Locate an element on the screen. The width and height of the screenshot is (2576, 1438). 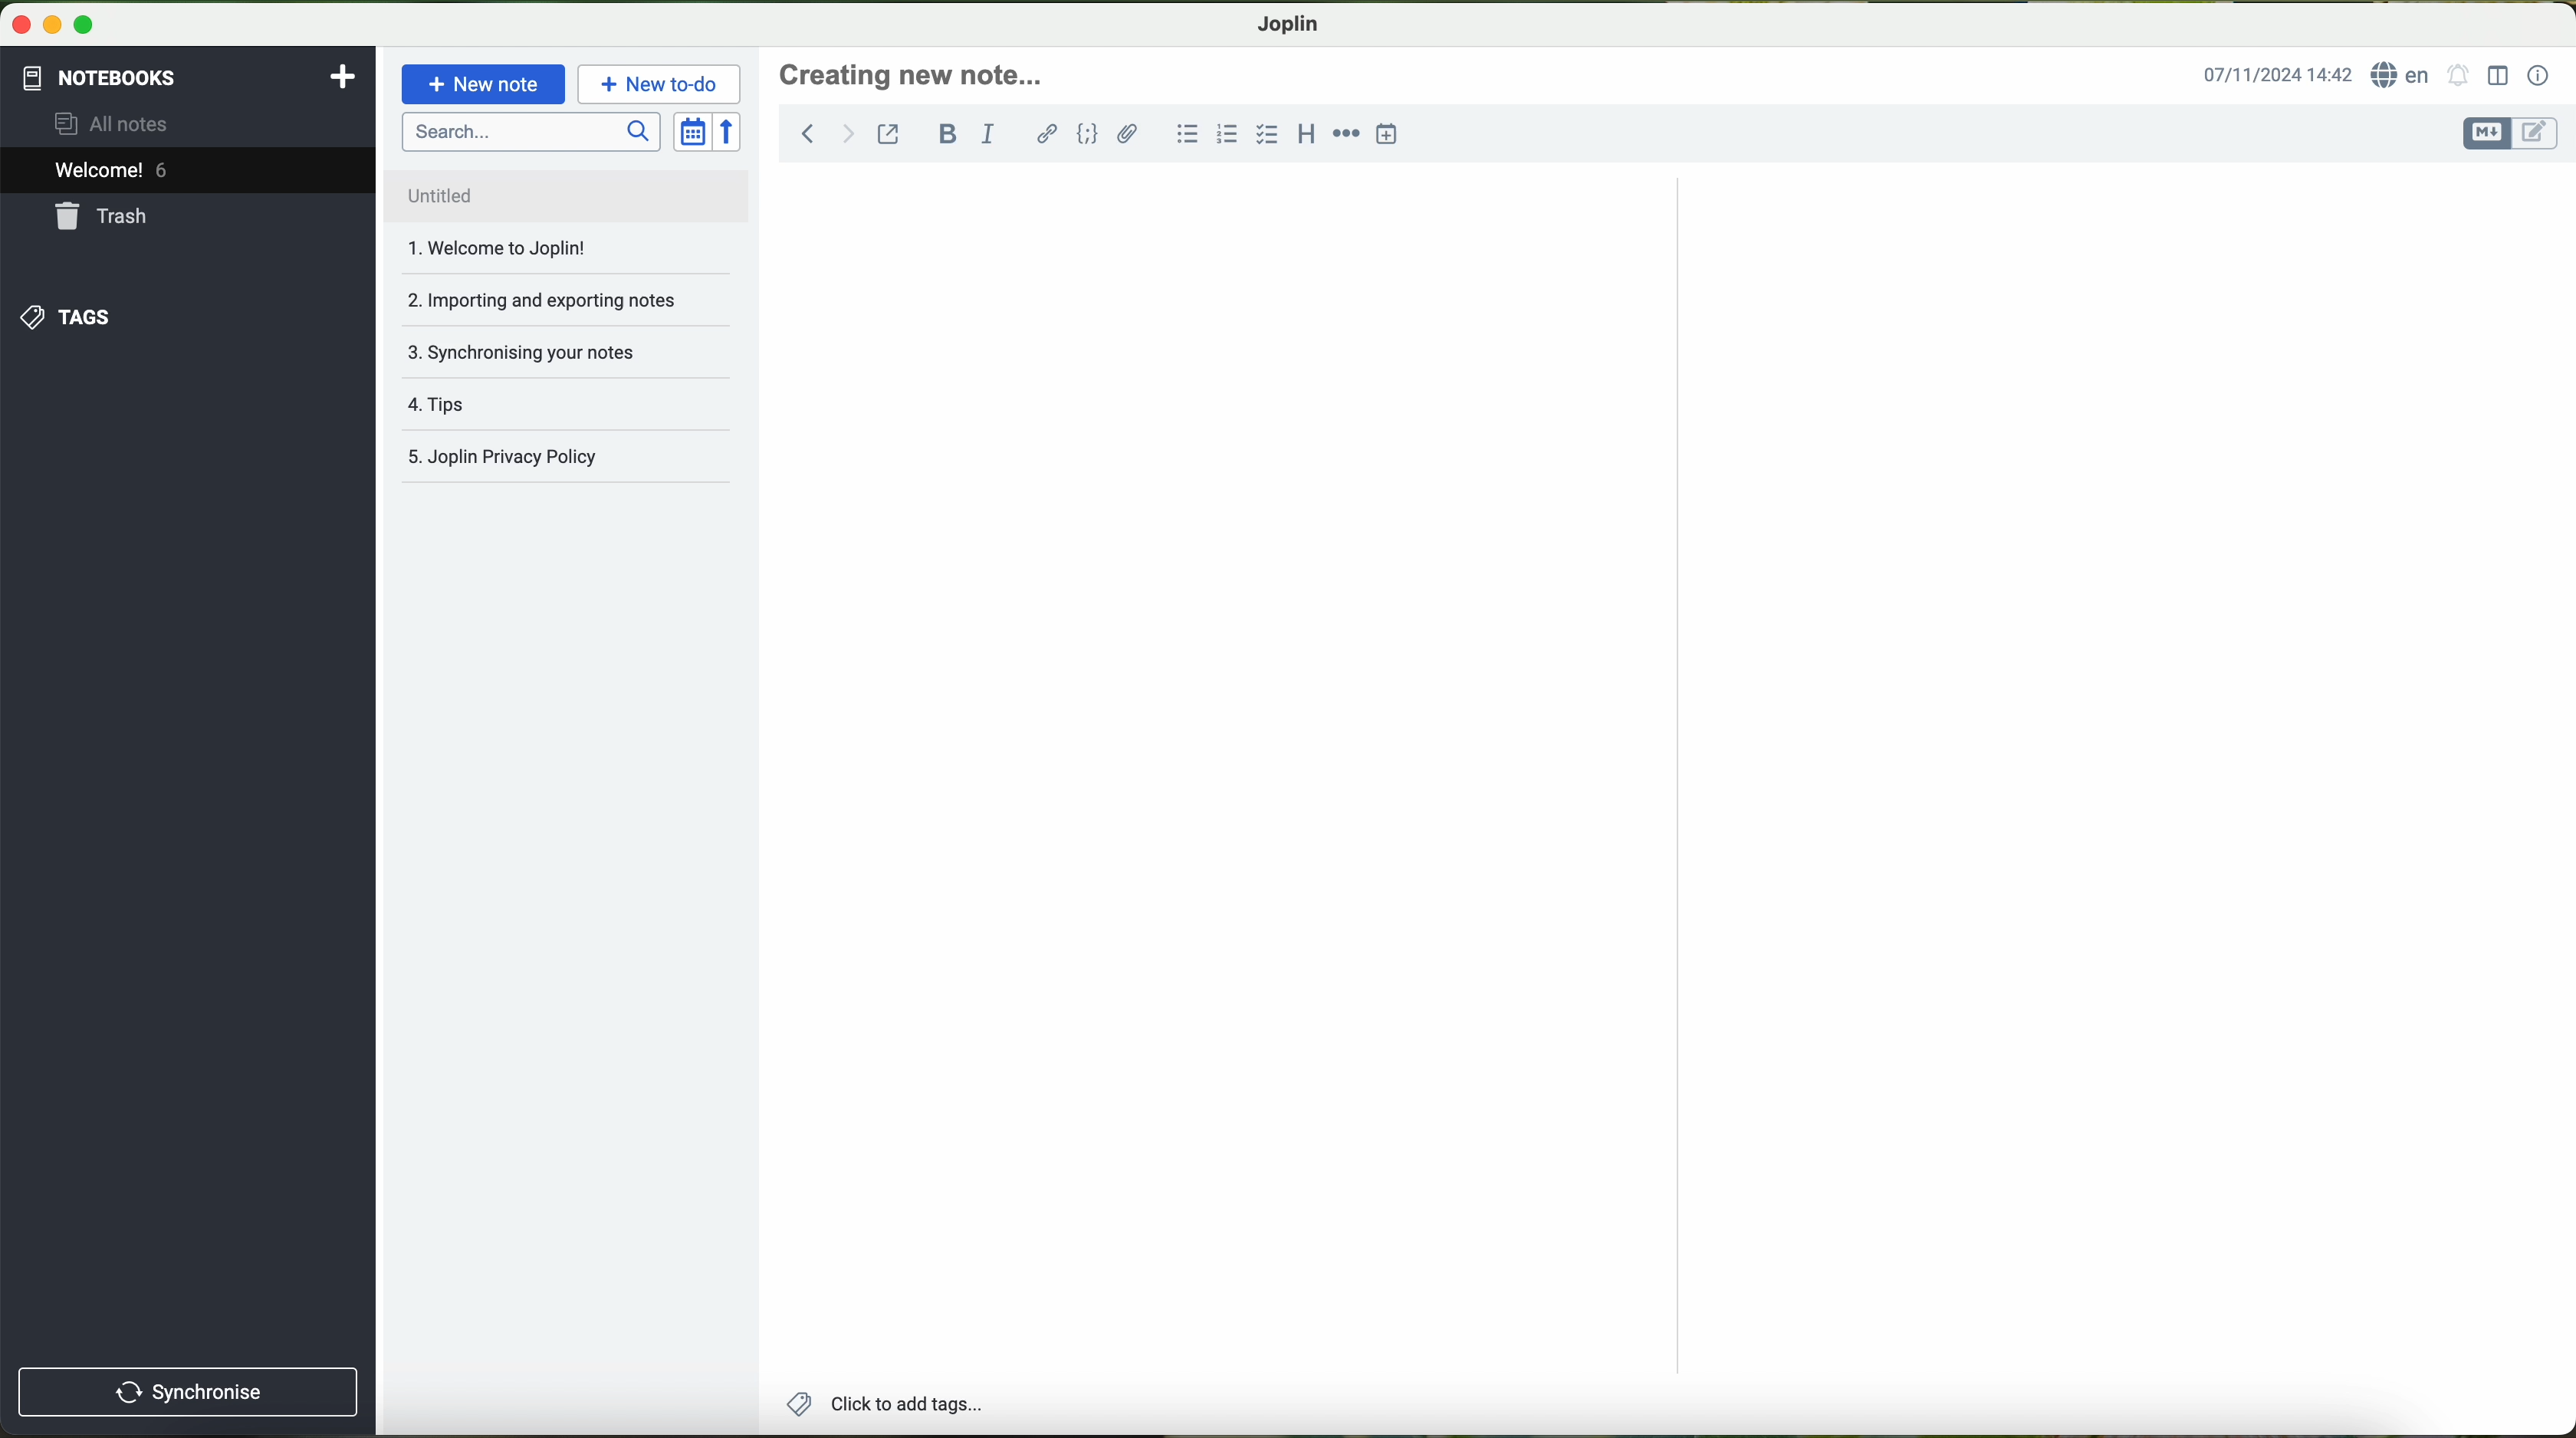
click on heading is located at coordinates (916, 80).